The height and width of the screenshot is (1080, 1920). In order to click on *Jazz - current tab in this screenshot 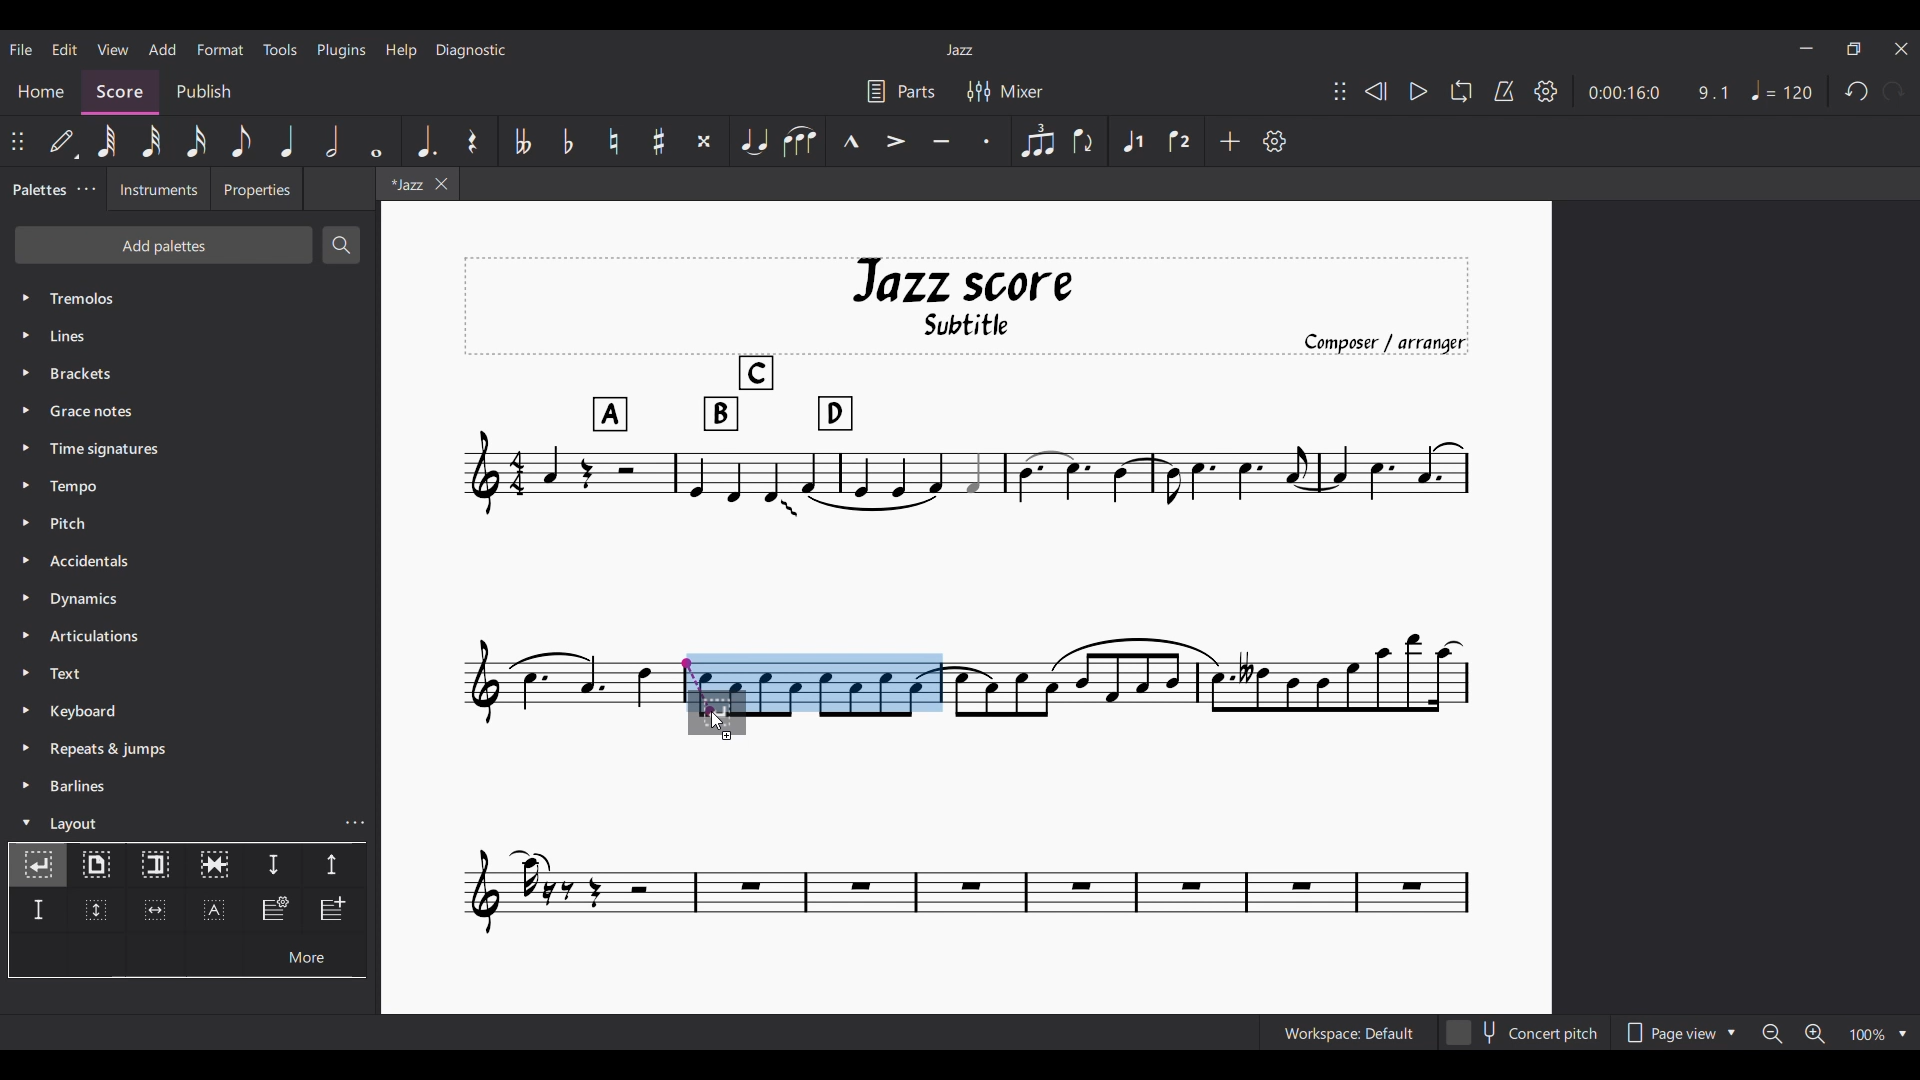, I will do `click(404, 183)`.